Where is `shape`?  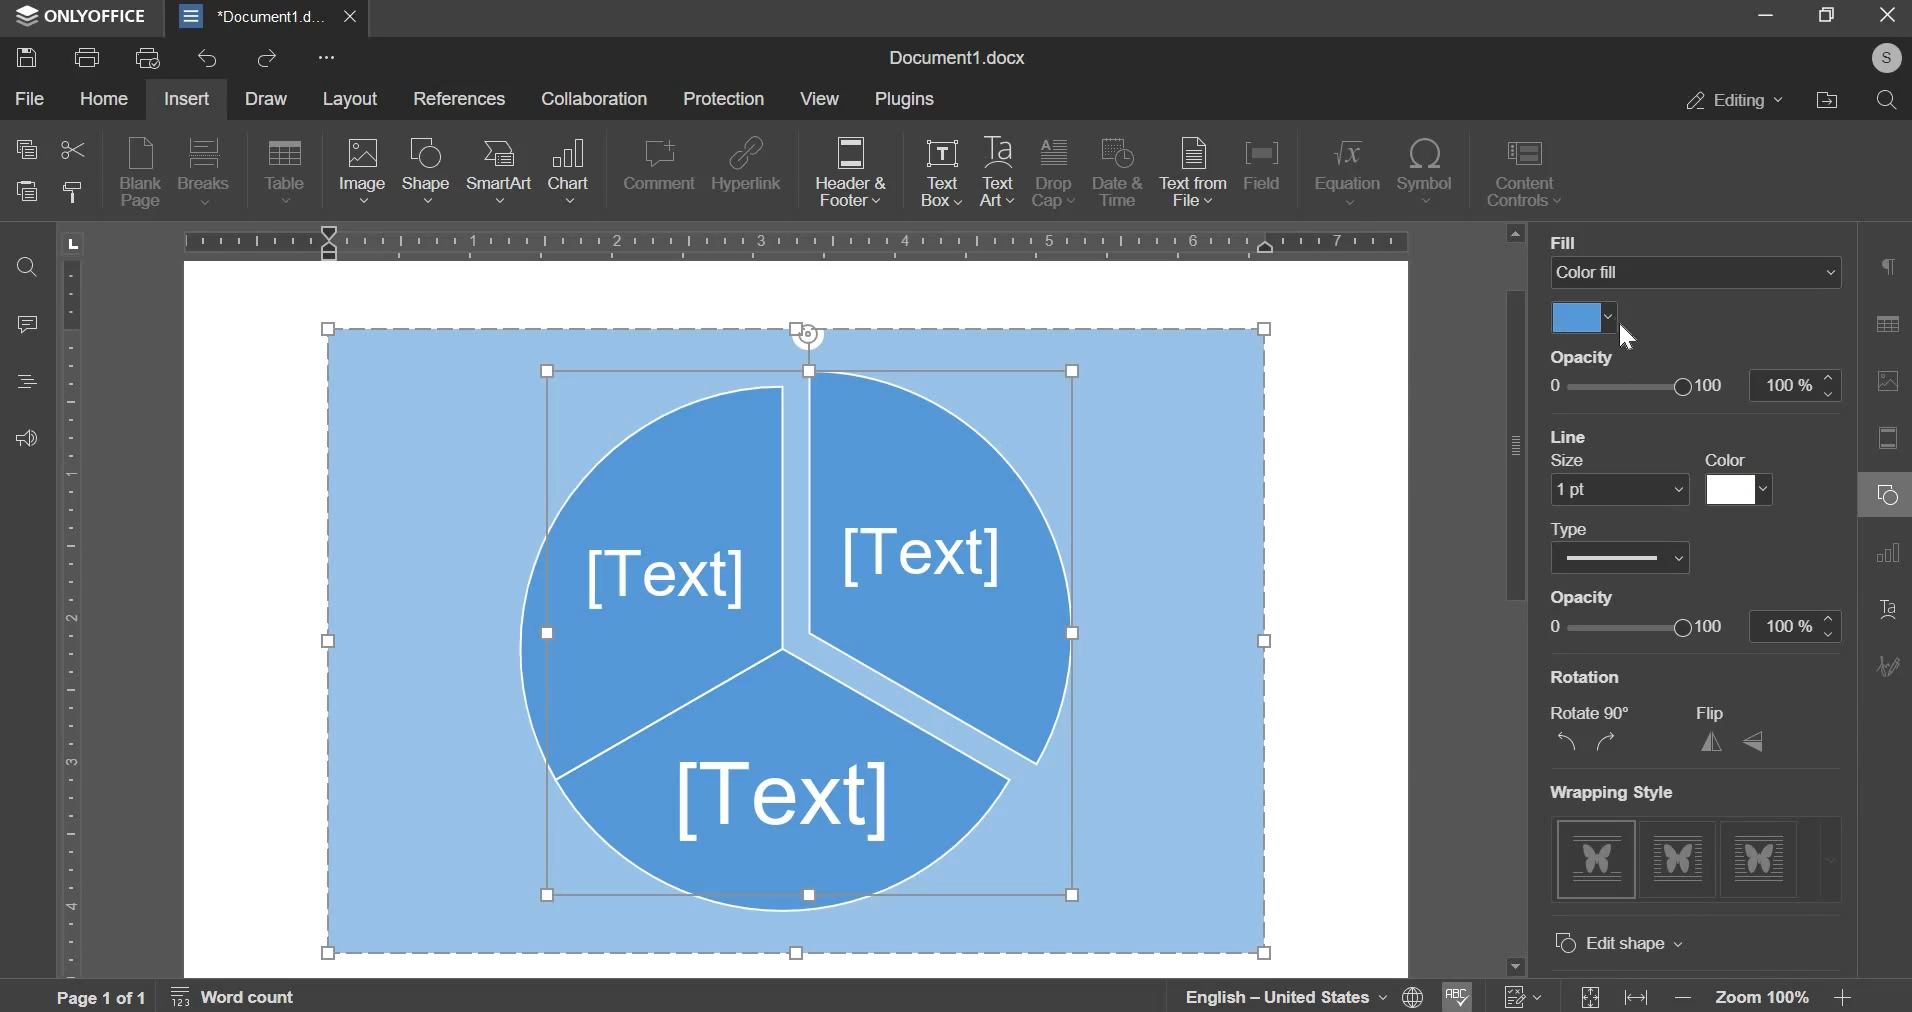
shape is located at coordinates (427, 170).